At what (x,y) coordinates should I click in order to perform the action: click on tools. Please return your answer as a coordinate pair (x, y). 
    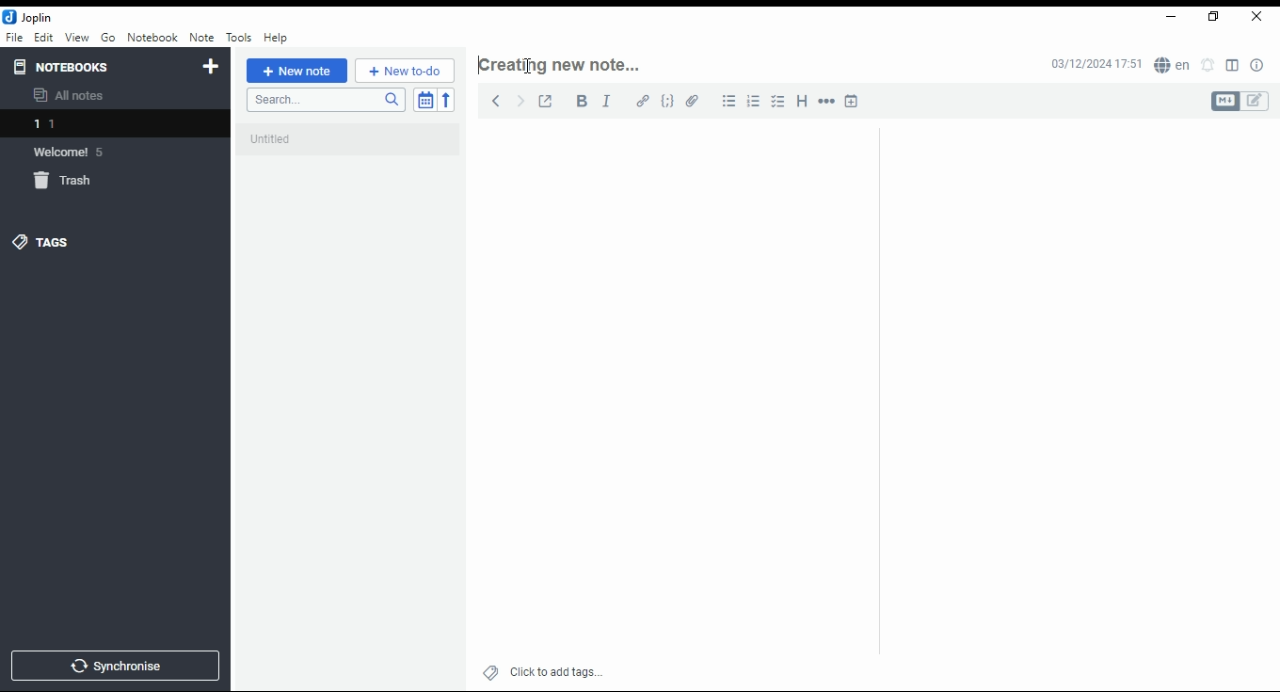
    Looking at the image, I should click on (238, 36).